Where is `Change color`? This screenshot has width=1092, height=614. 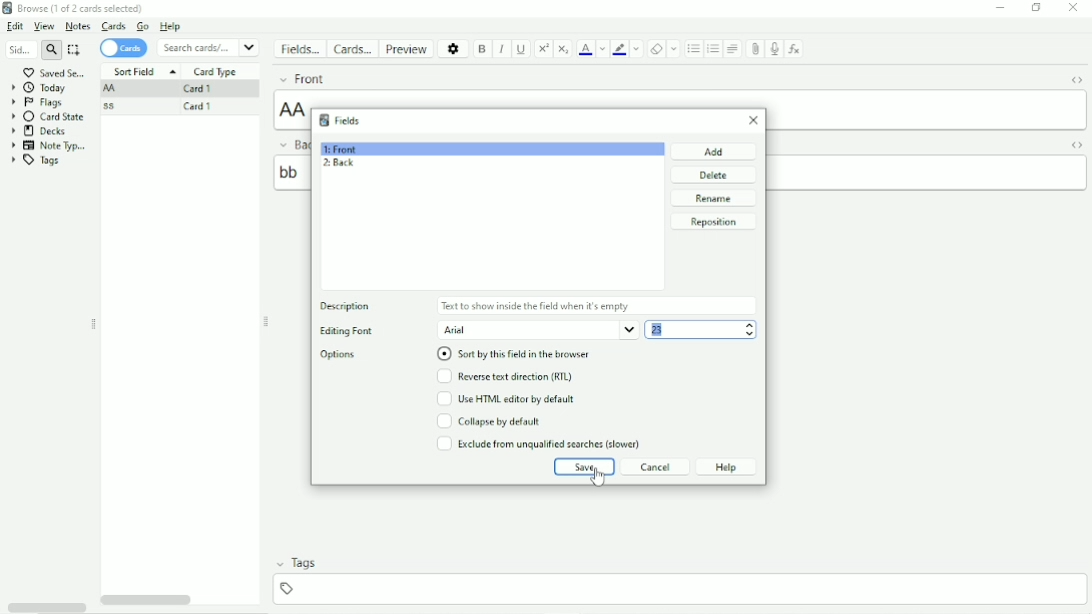
Change color is located at coordinates (636, 49).